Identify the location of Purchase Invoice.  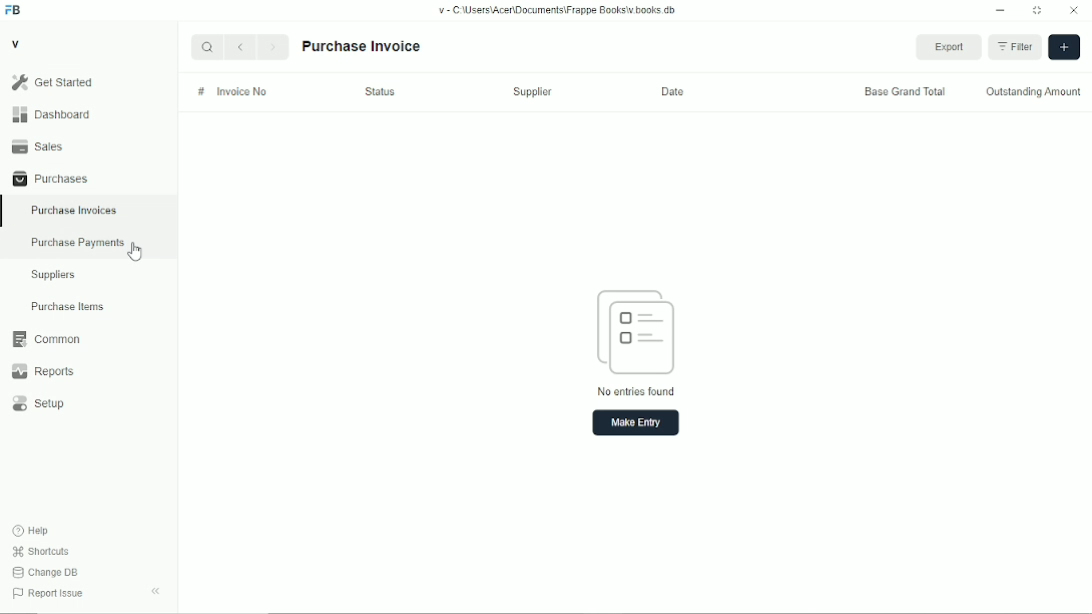
(362, 46).